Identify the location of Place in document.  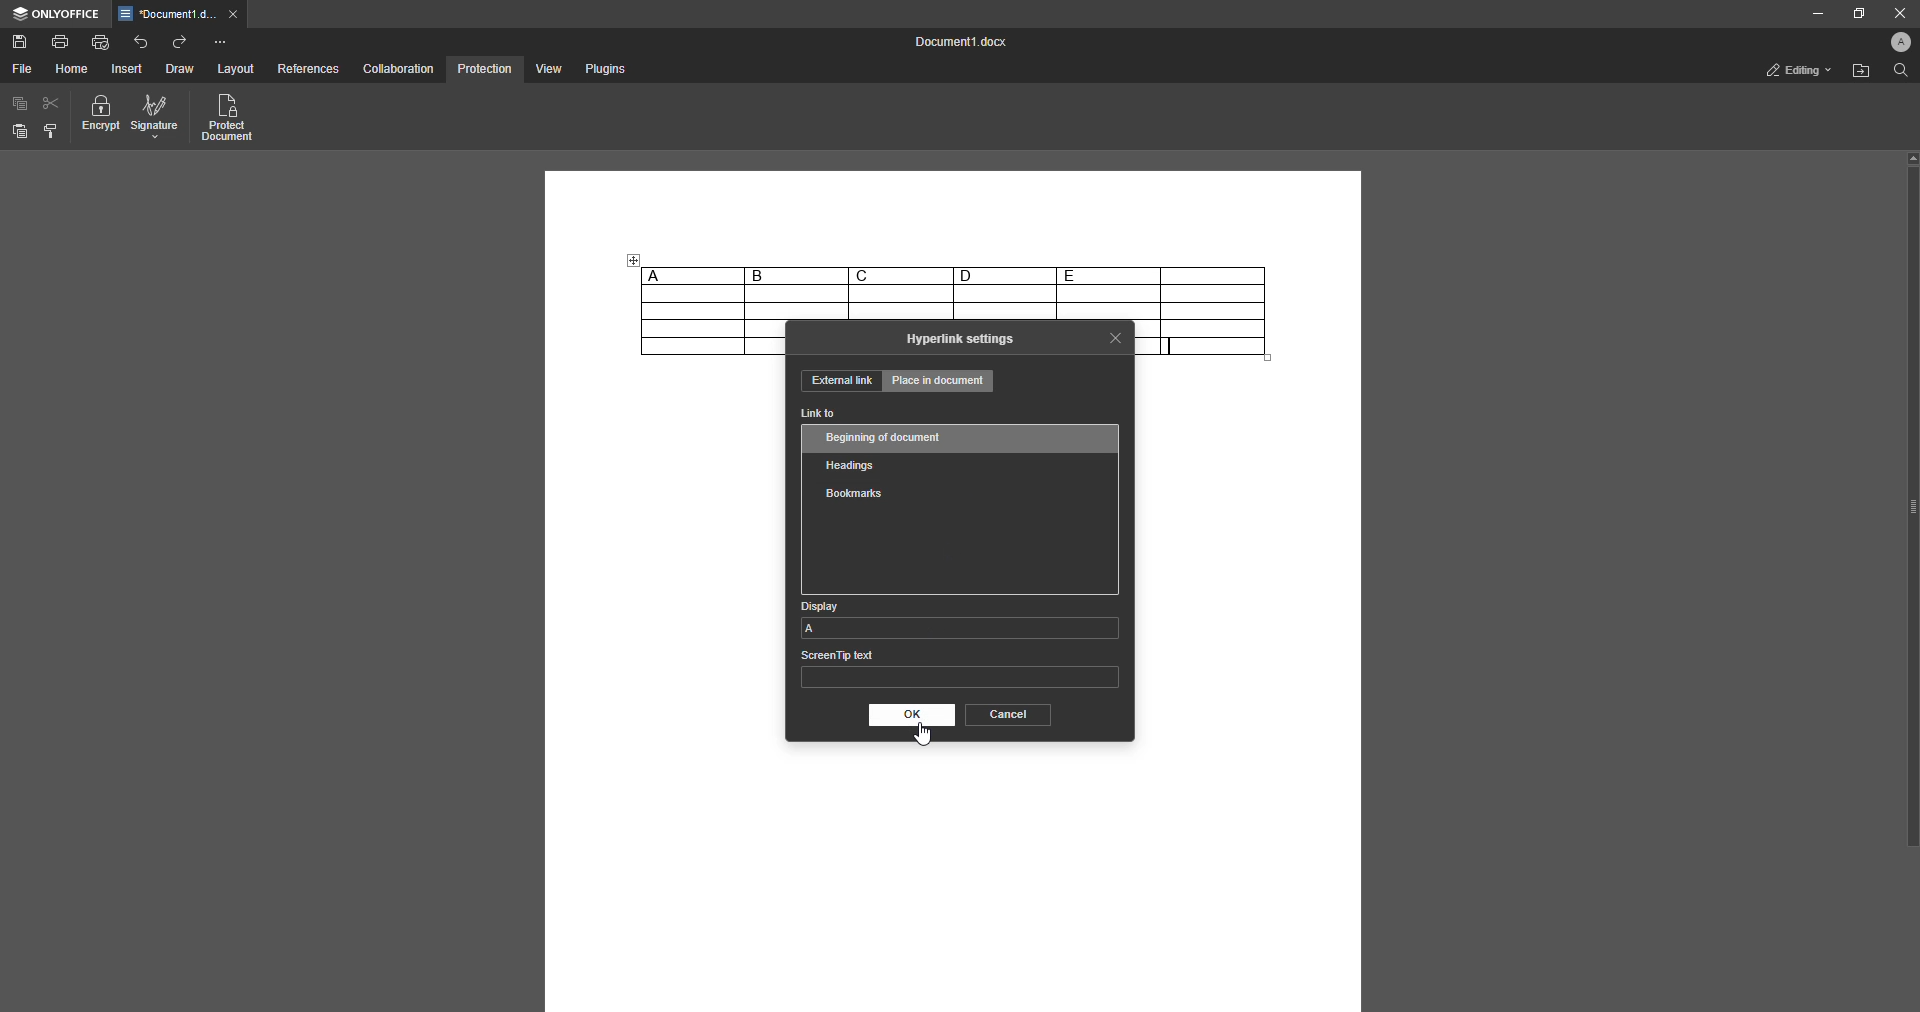
(940, 383).